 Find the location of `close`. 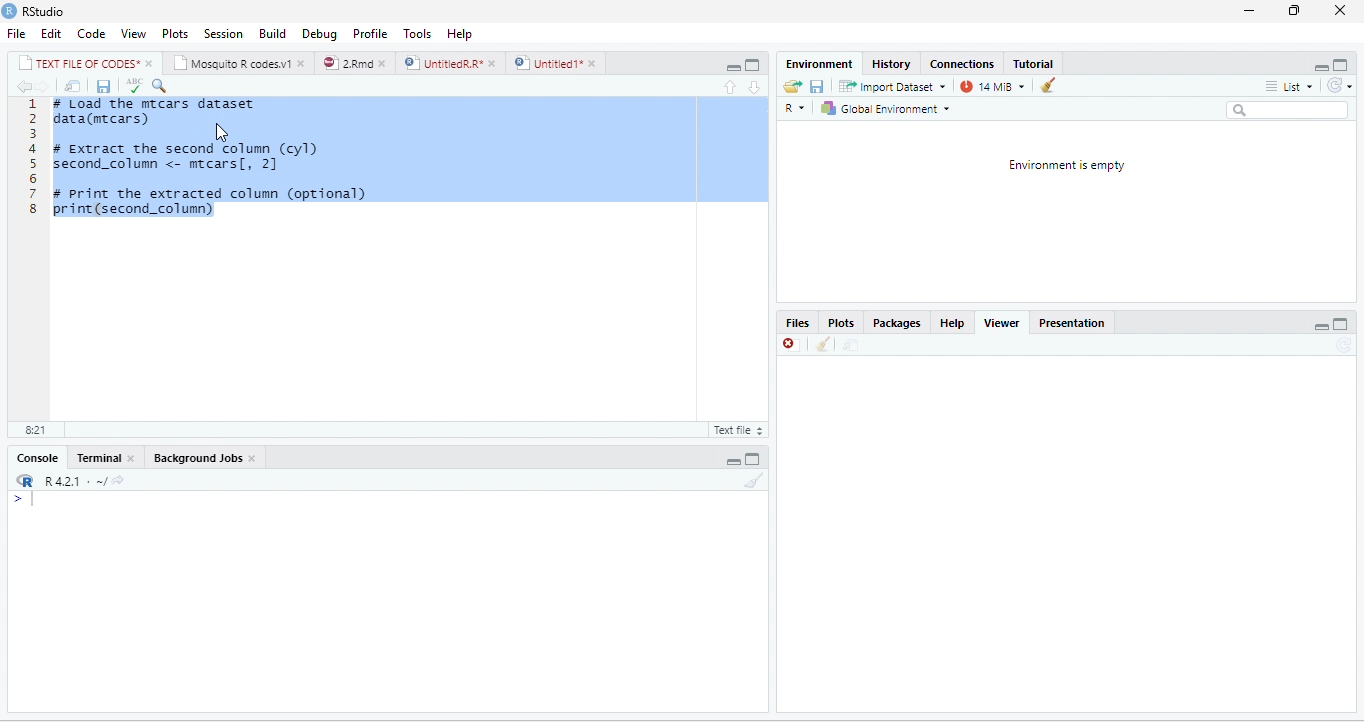

close is located at coordinates (304, 63).